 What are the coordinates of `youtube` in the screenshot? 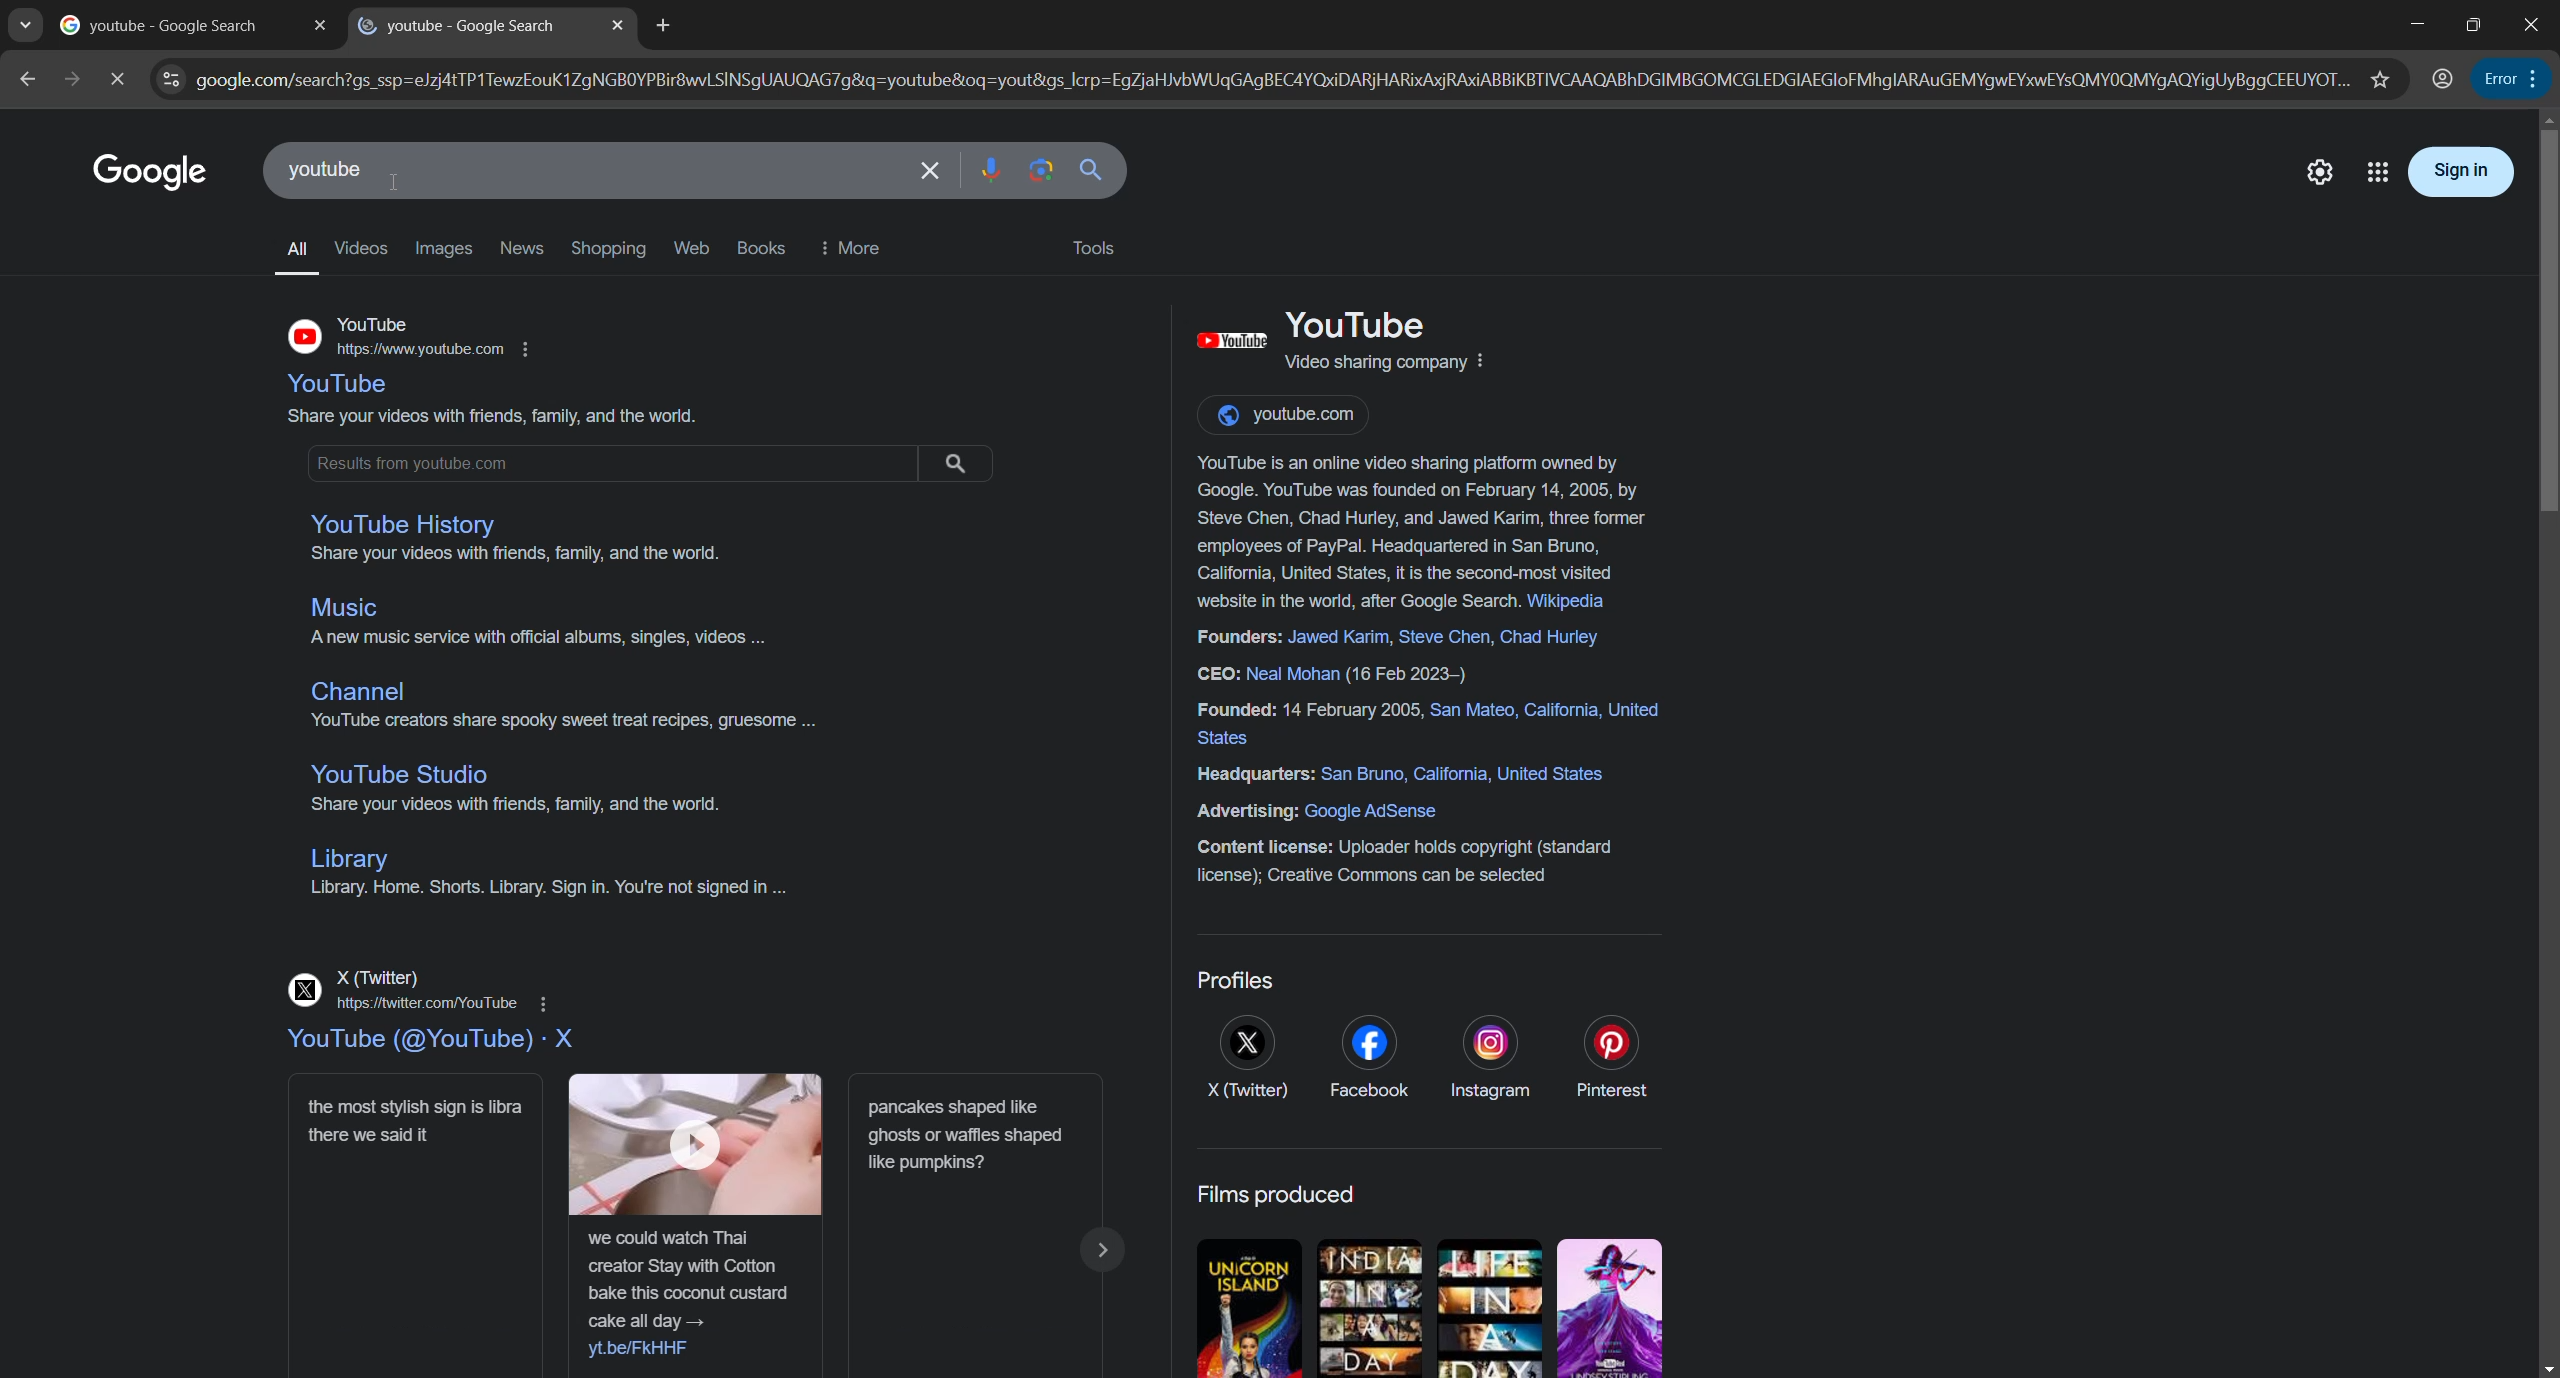 It's located at (430, 1042).